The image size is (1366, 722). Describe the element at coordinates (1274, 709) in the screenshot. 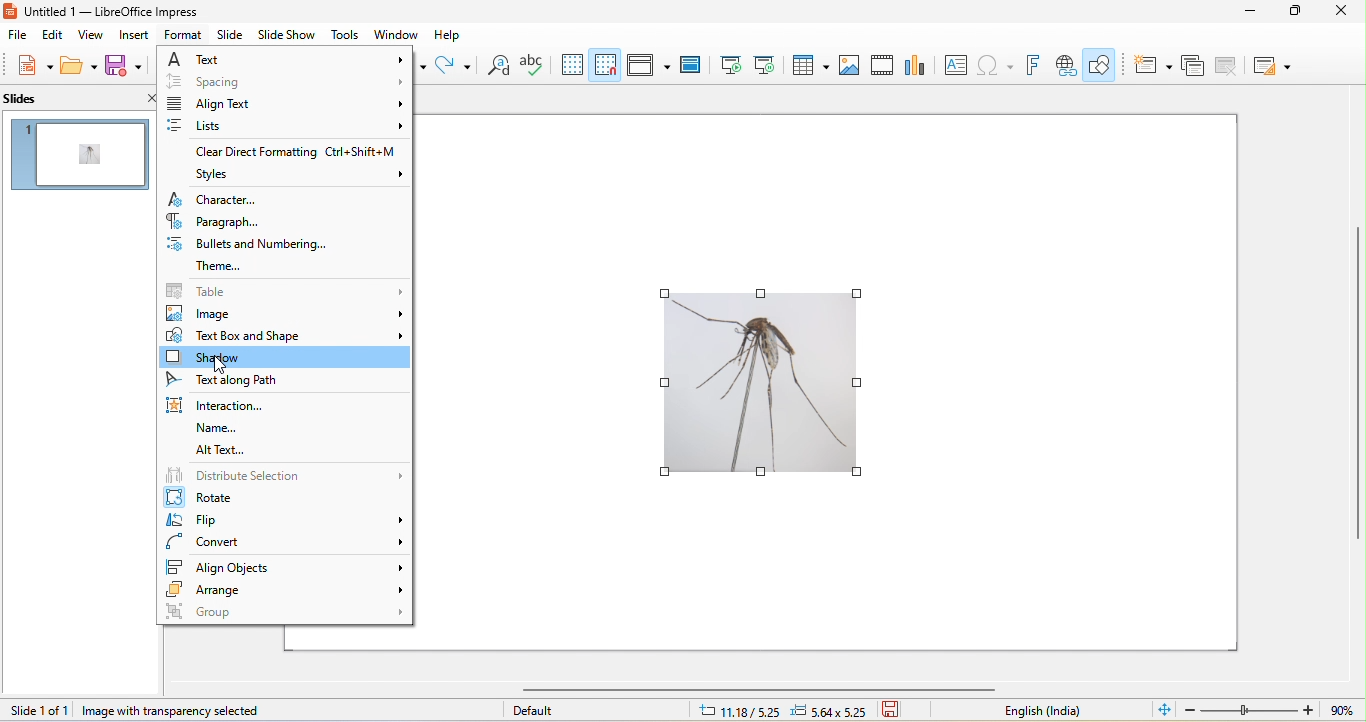

I see `zoom` at that location.